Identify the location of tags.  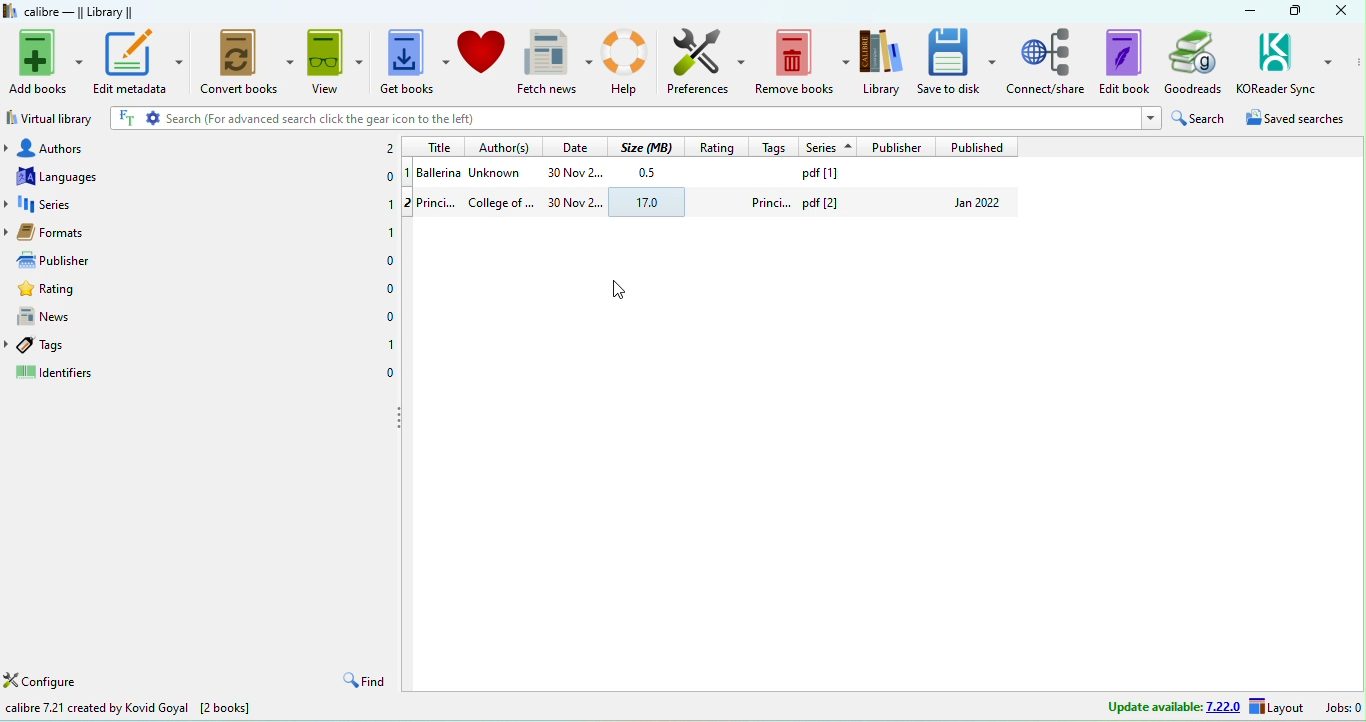
(66, 345).